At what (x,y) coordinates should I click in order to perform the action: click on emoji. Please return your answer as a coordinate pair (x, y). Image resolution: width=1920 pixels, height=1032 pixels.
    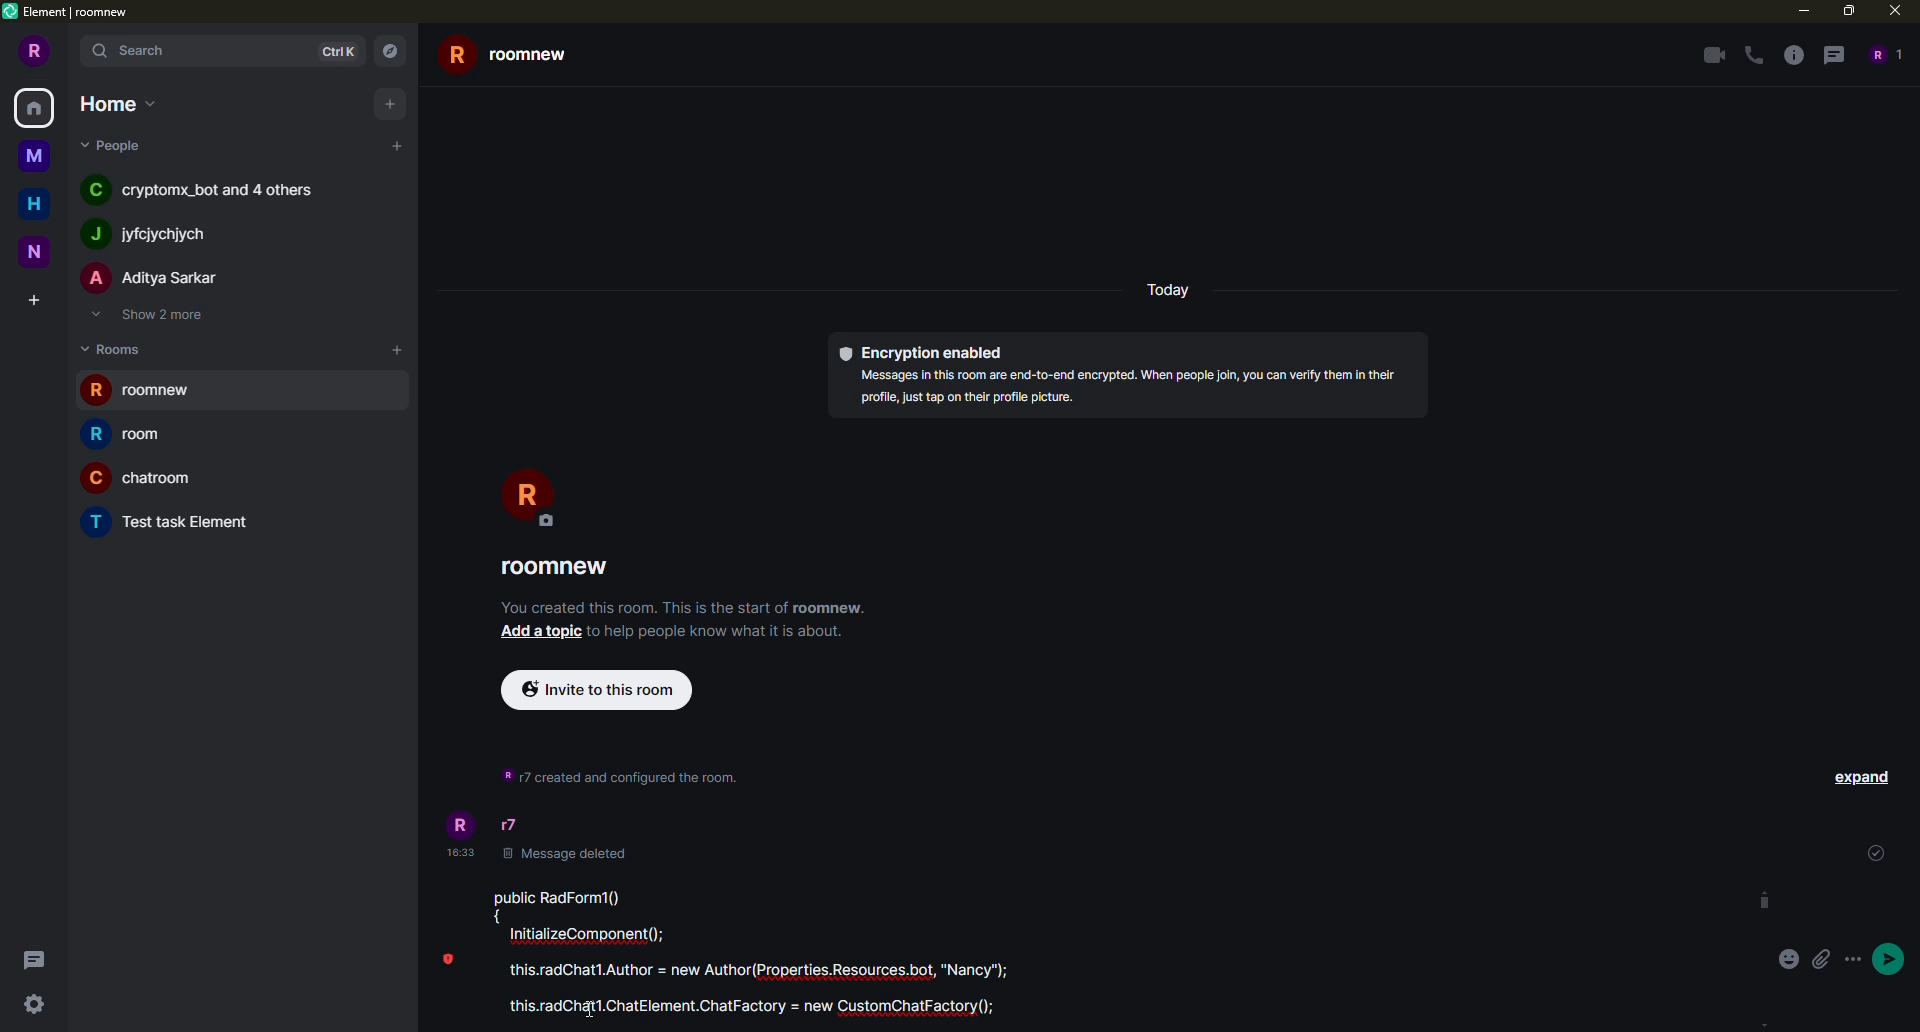
    Looking at the image, I should click on (1785, 956).